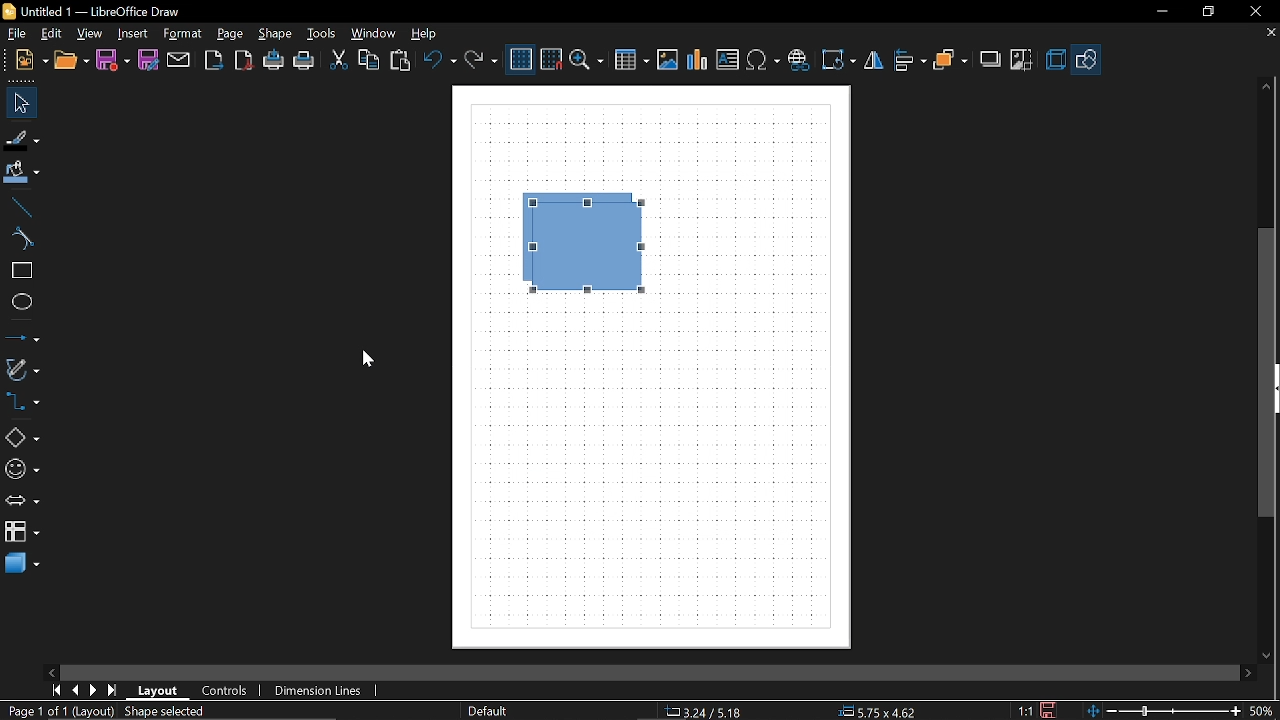 Image resolution: width=1280 pixels, height=720 pixels. I want to click on Tools, so click(324, 34).